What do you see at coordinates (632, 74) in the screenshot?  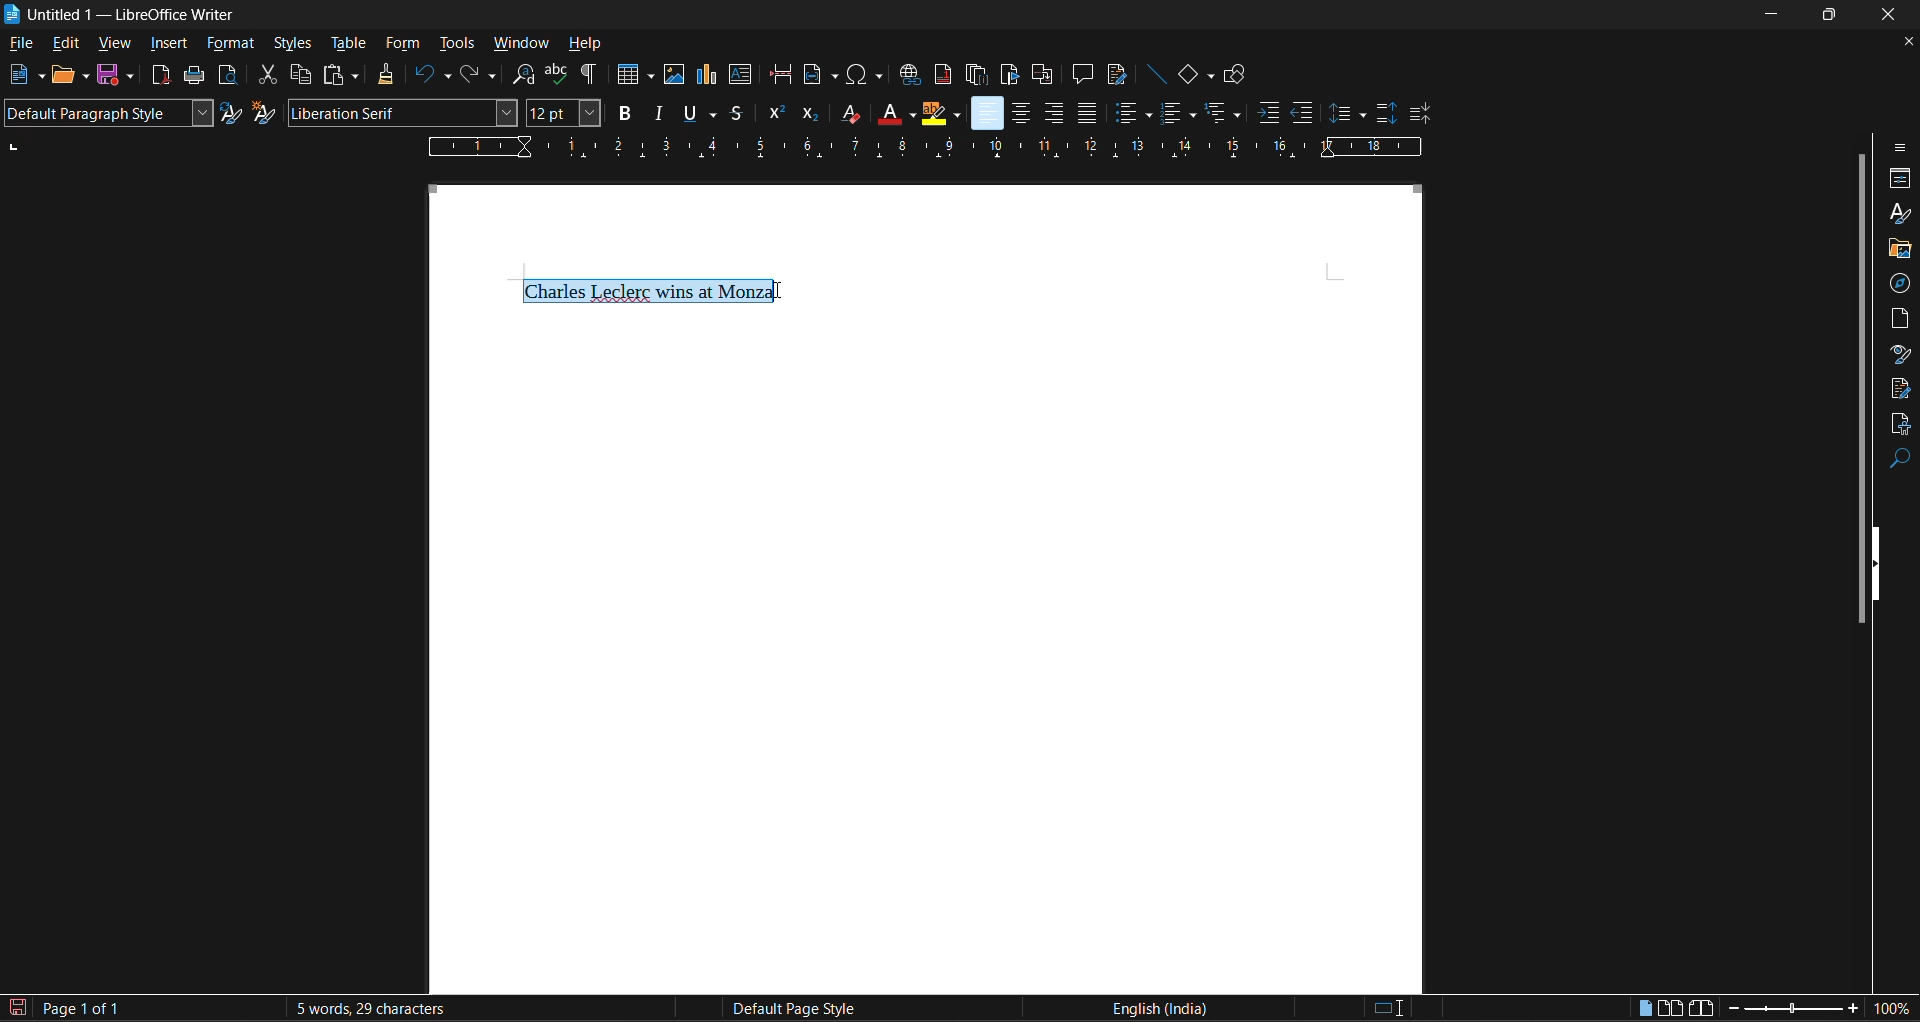 I see `insert table` at bounding box center [632, 74].